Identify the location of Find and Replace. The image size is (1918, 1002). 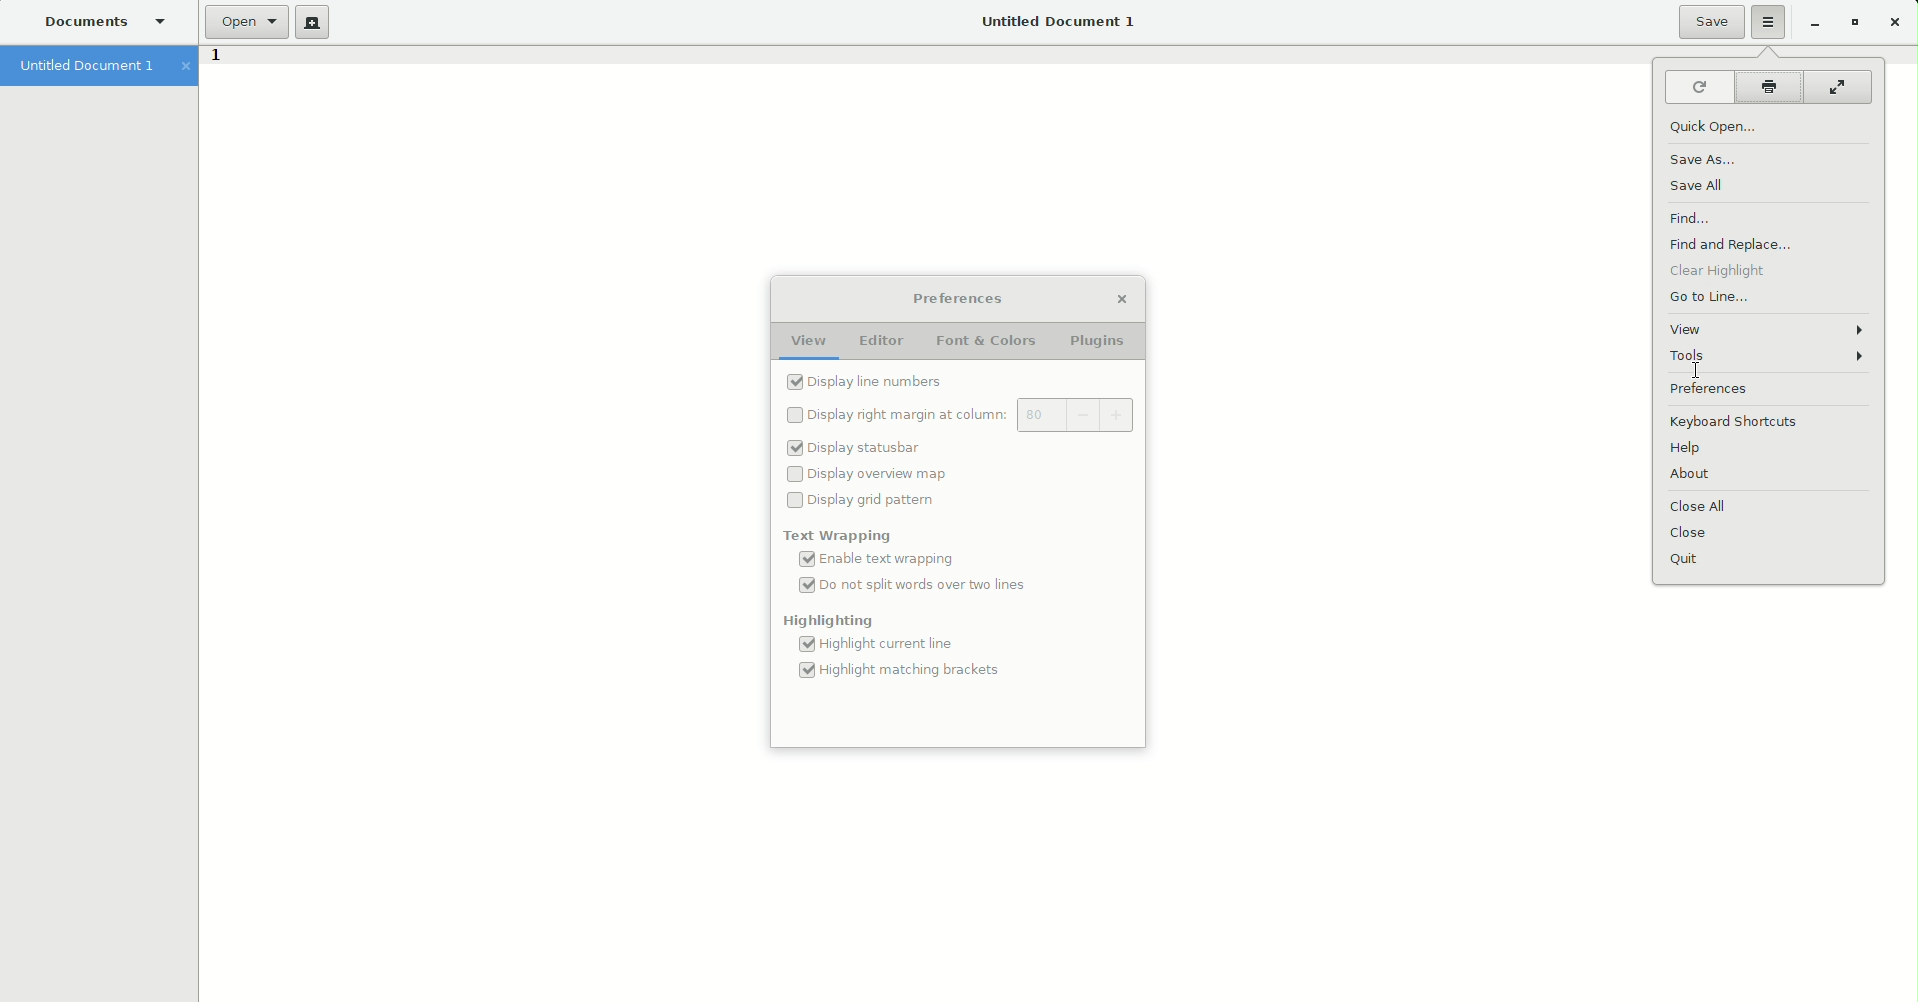
(1727, 244).